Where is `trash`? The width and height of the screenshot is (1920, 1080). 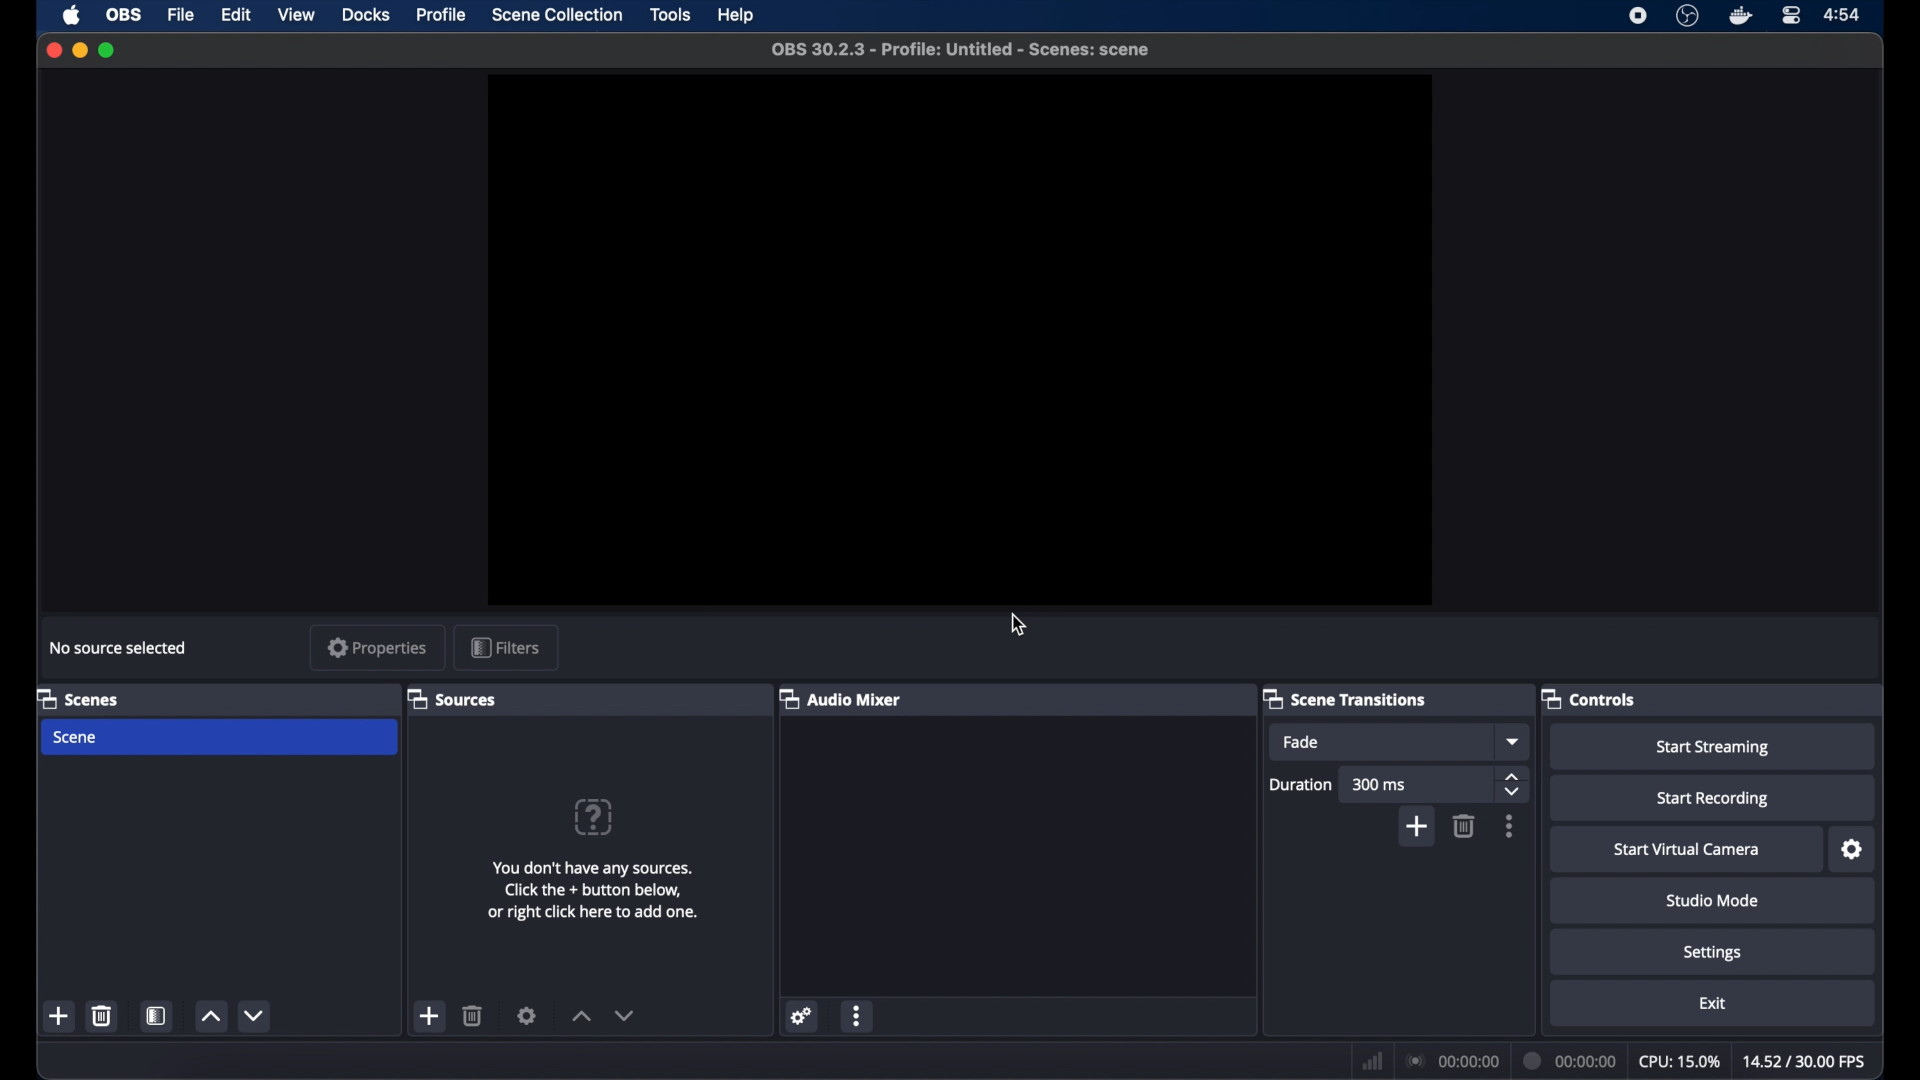 trash is located at coordinates (102, 1016).